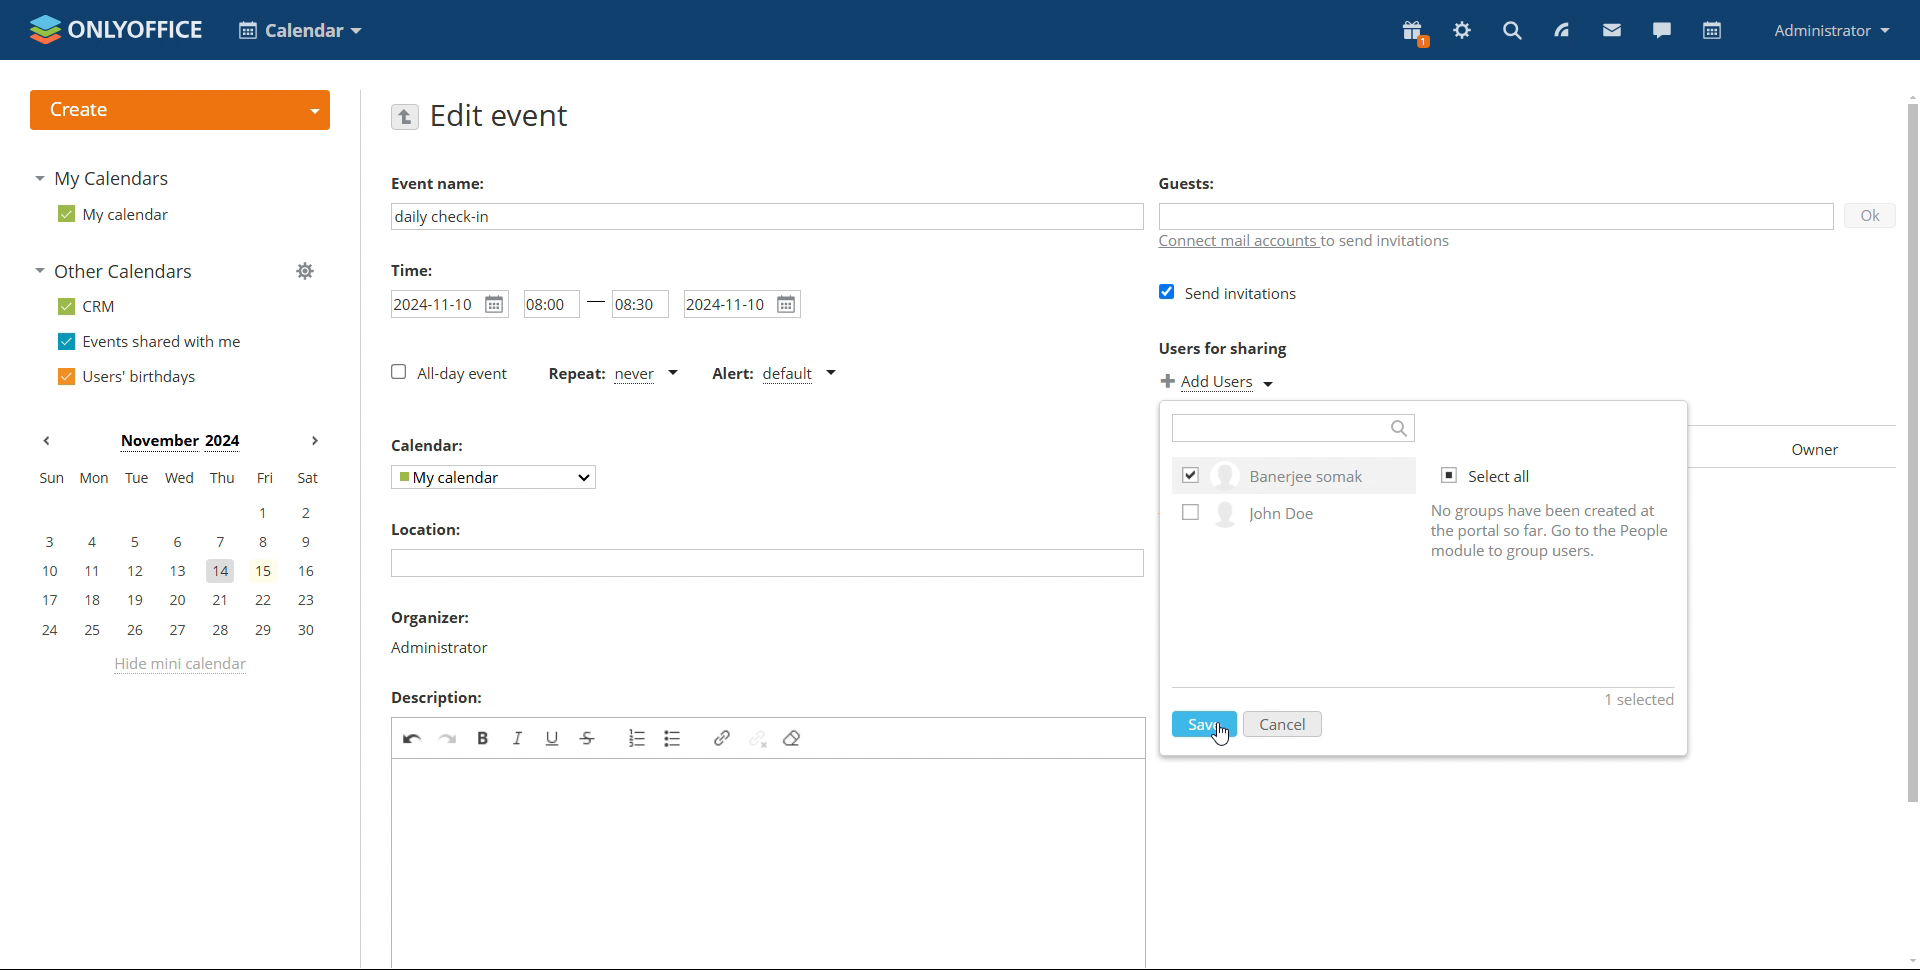 The height and width of the screenshot is (970, 1920). I want to click on my calendar, so click(111, 213).